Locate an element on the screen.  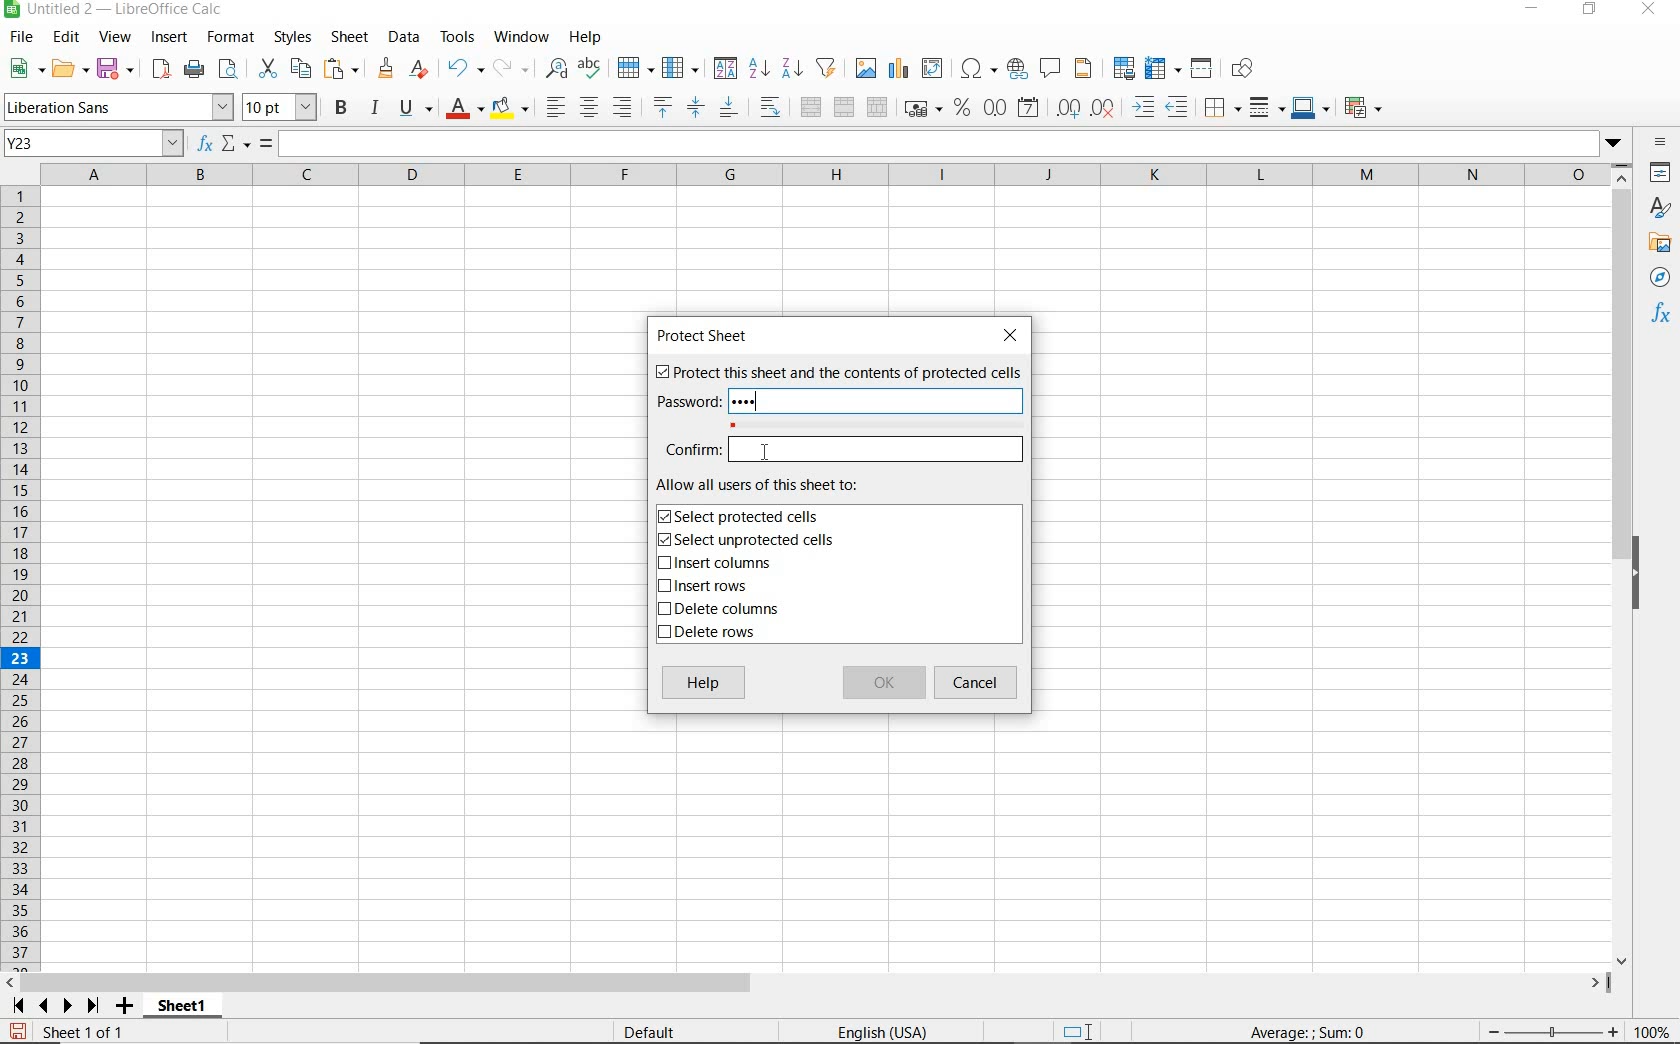
HIDE is located at coordinates (1647, 570).